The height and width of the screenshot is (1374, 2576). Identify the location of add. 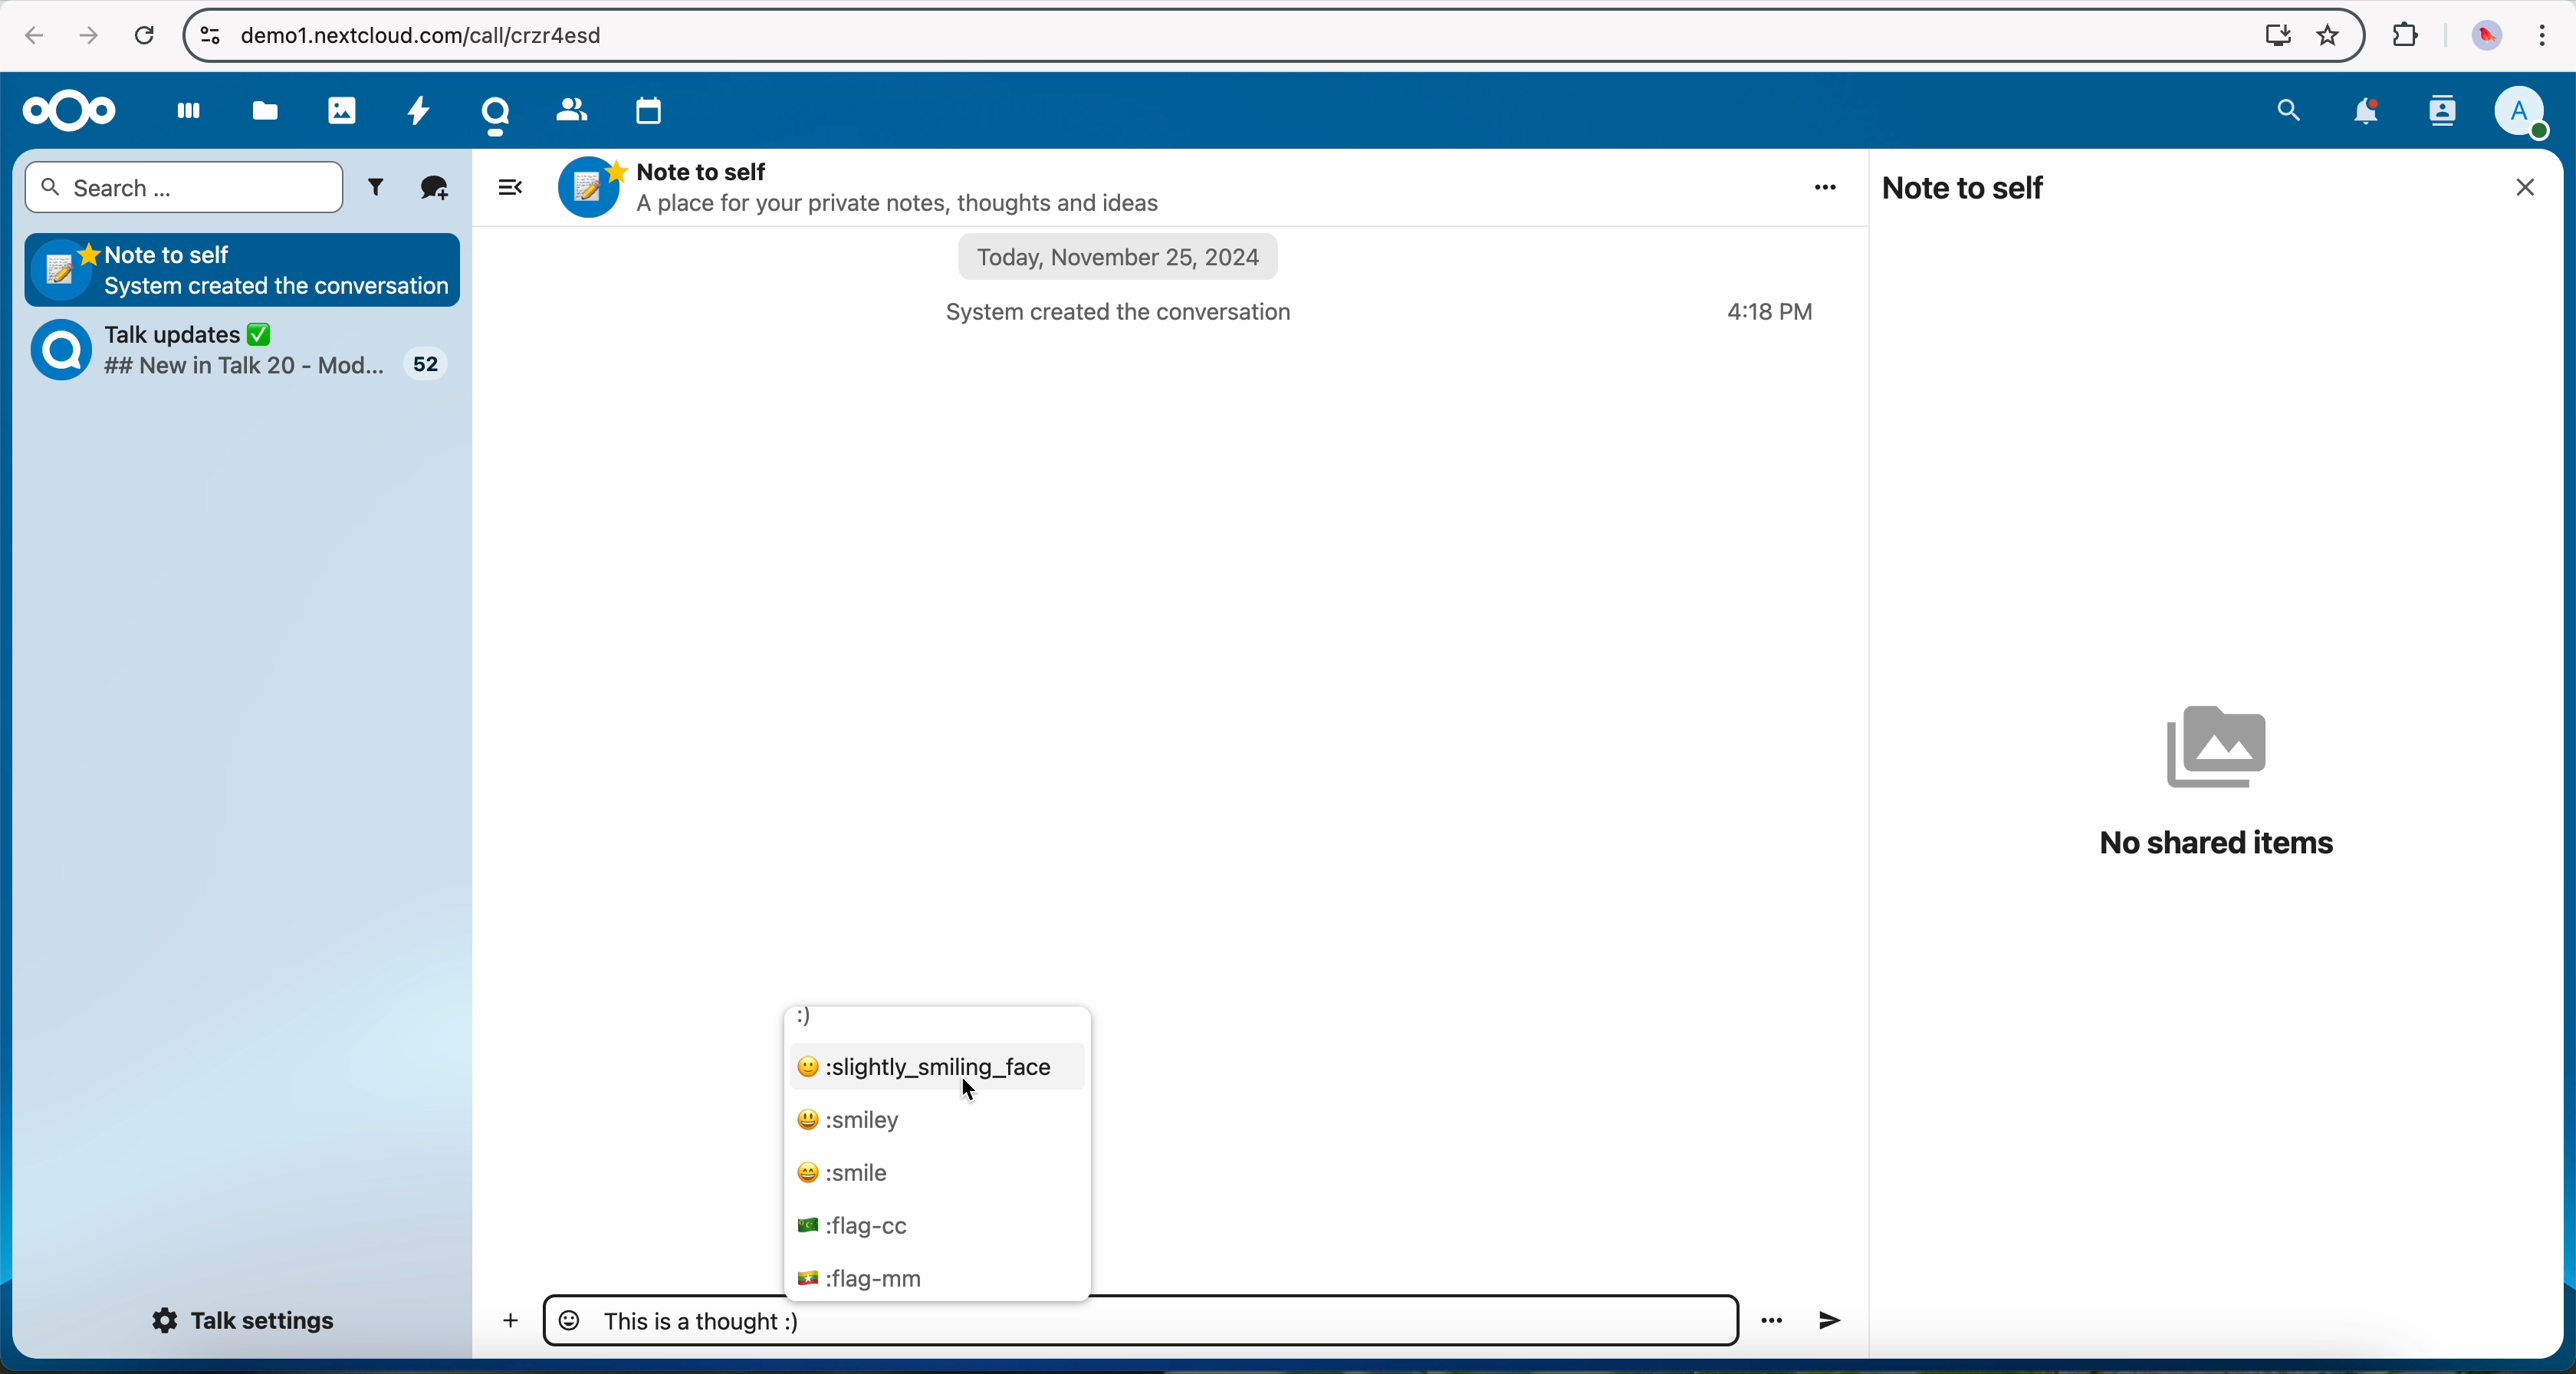
(504, 1323).